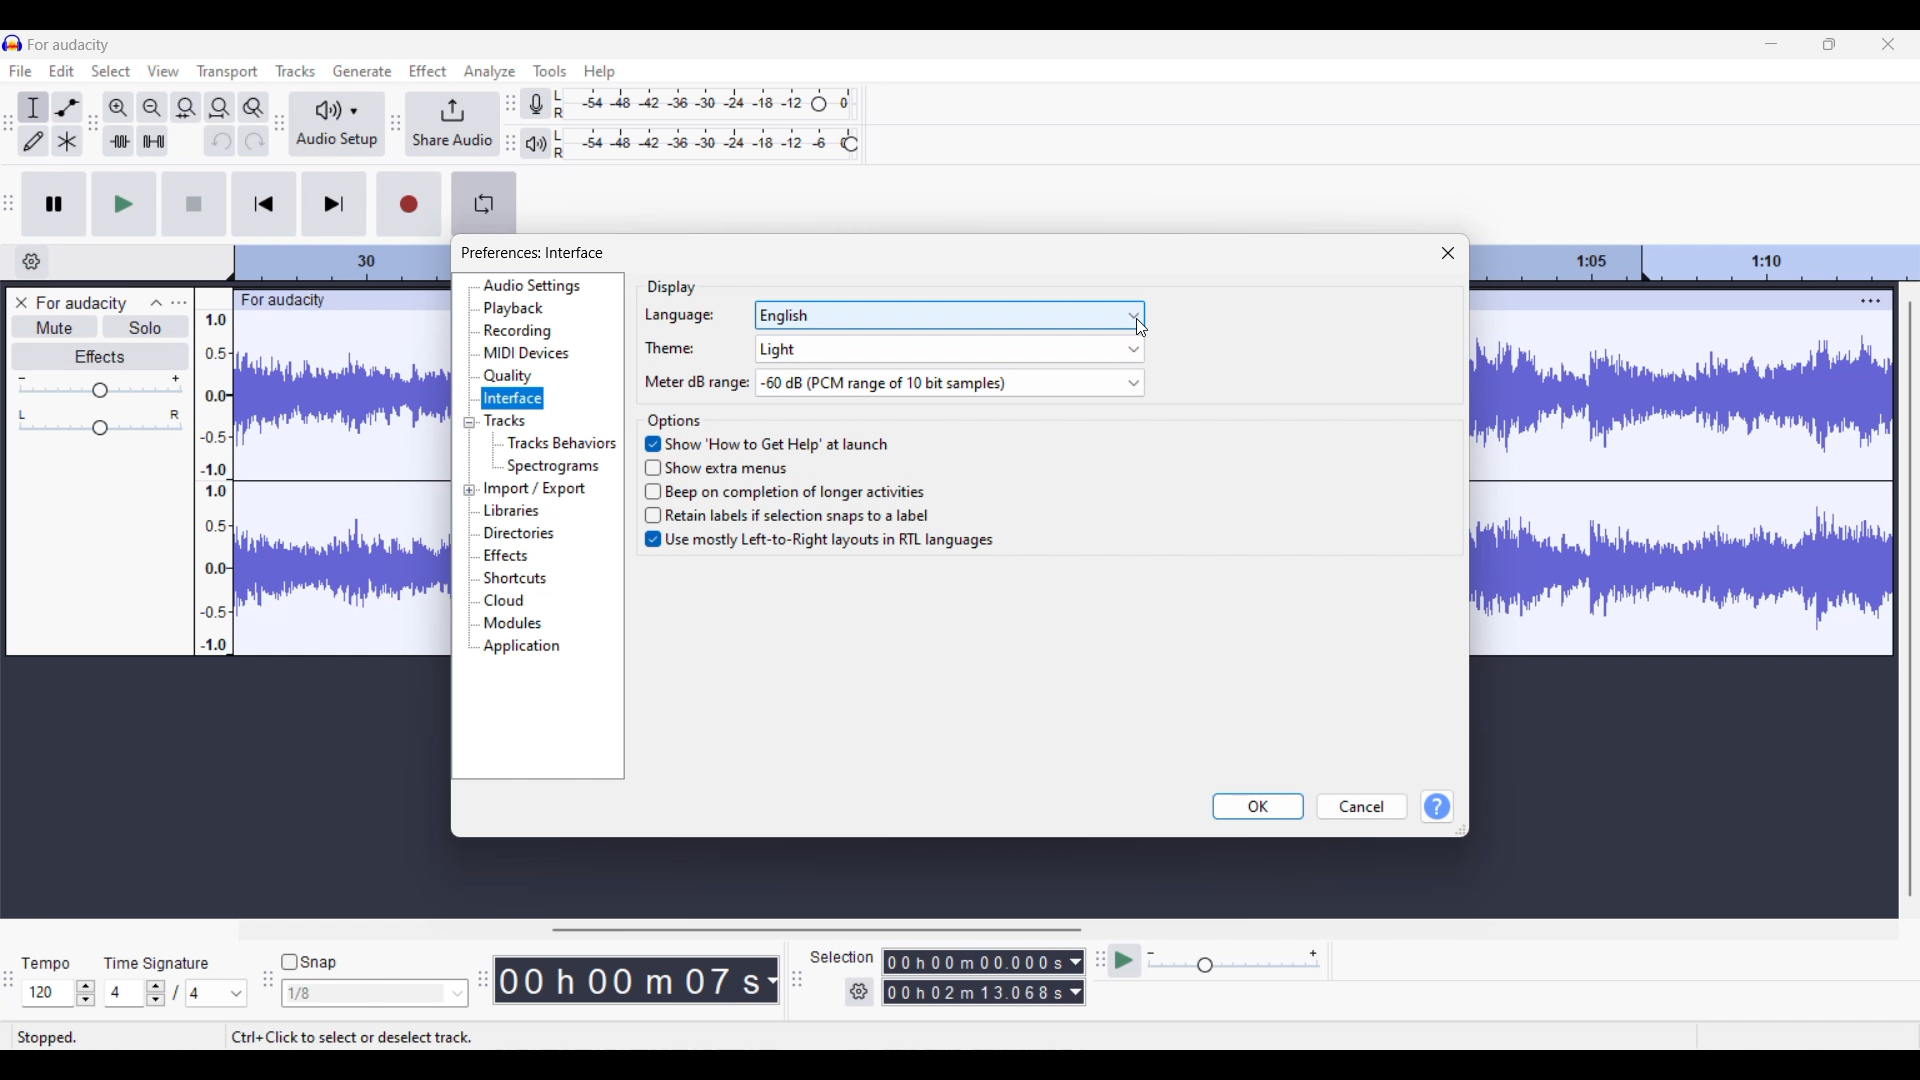 The image size is (1920, 1080). Describe the element at coordinates (816, 930) in the screenshot. I see `Horizontal slide bar` at that location.